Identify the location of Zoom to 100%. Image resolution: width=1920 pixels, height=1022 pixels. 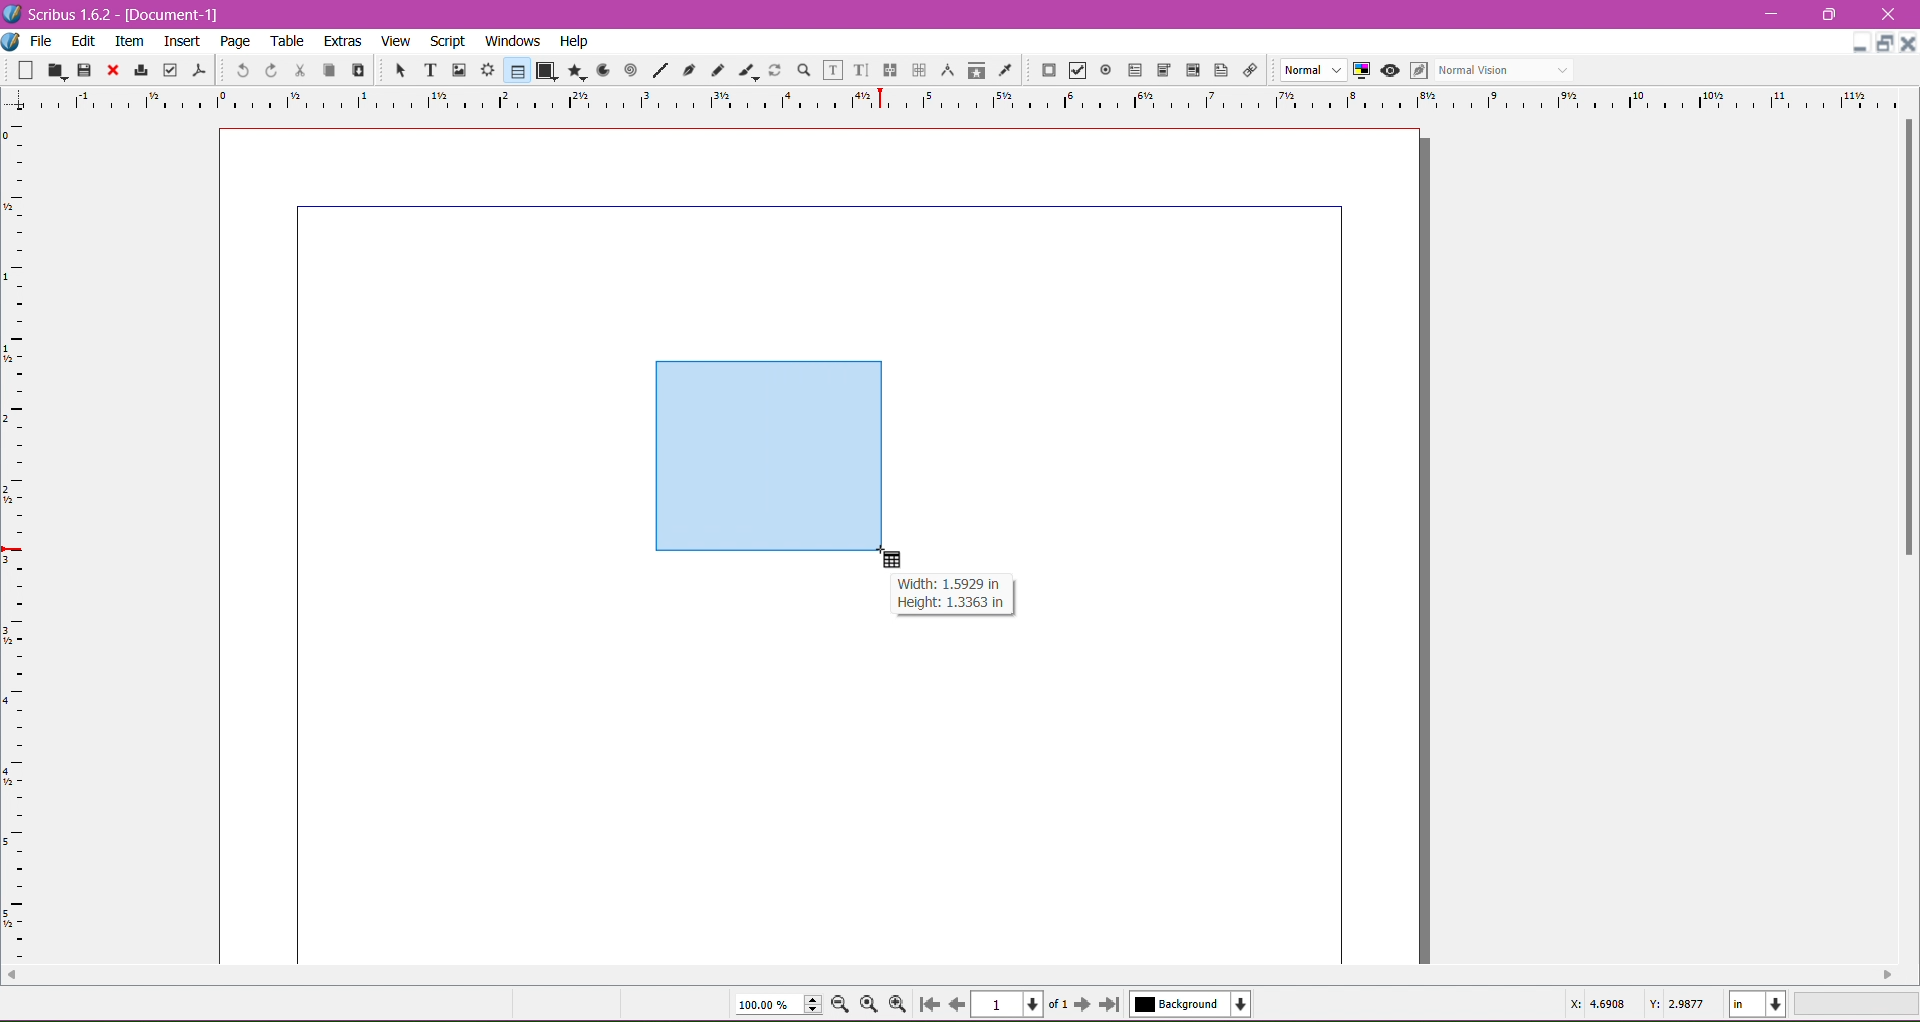
(871, 1005).